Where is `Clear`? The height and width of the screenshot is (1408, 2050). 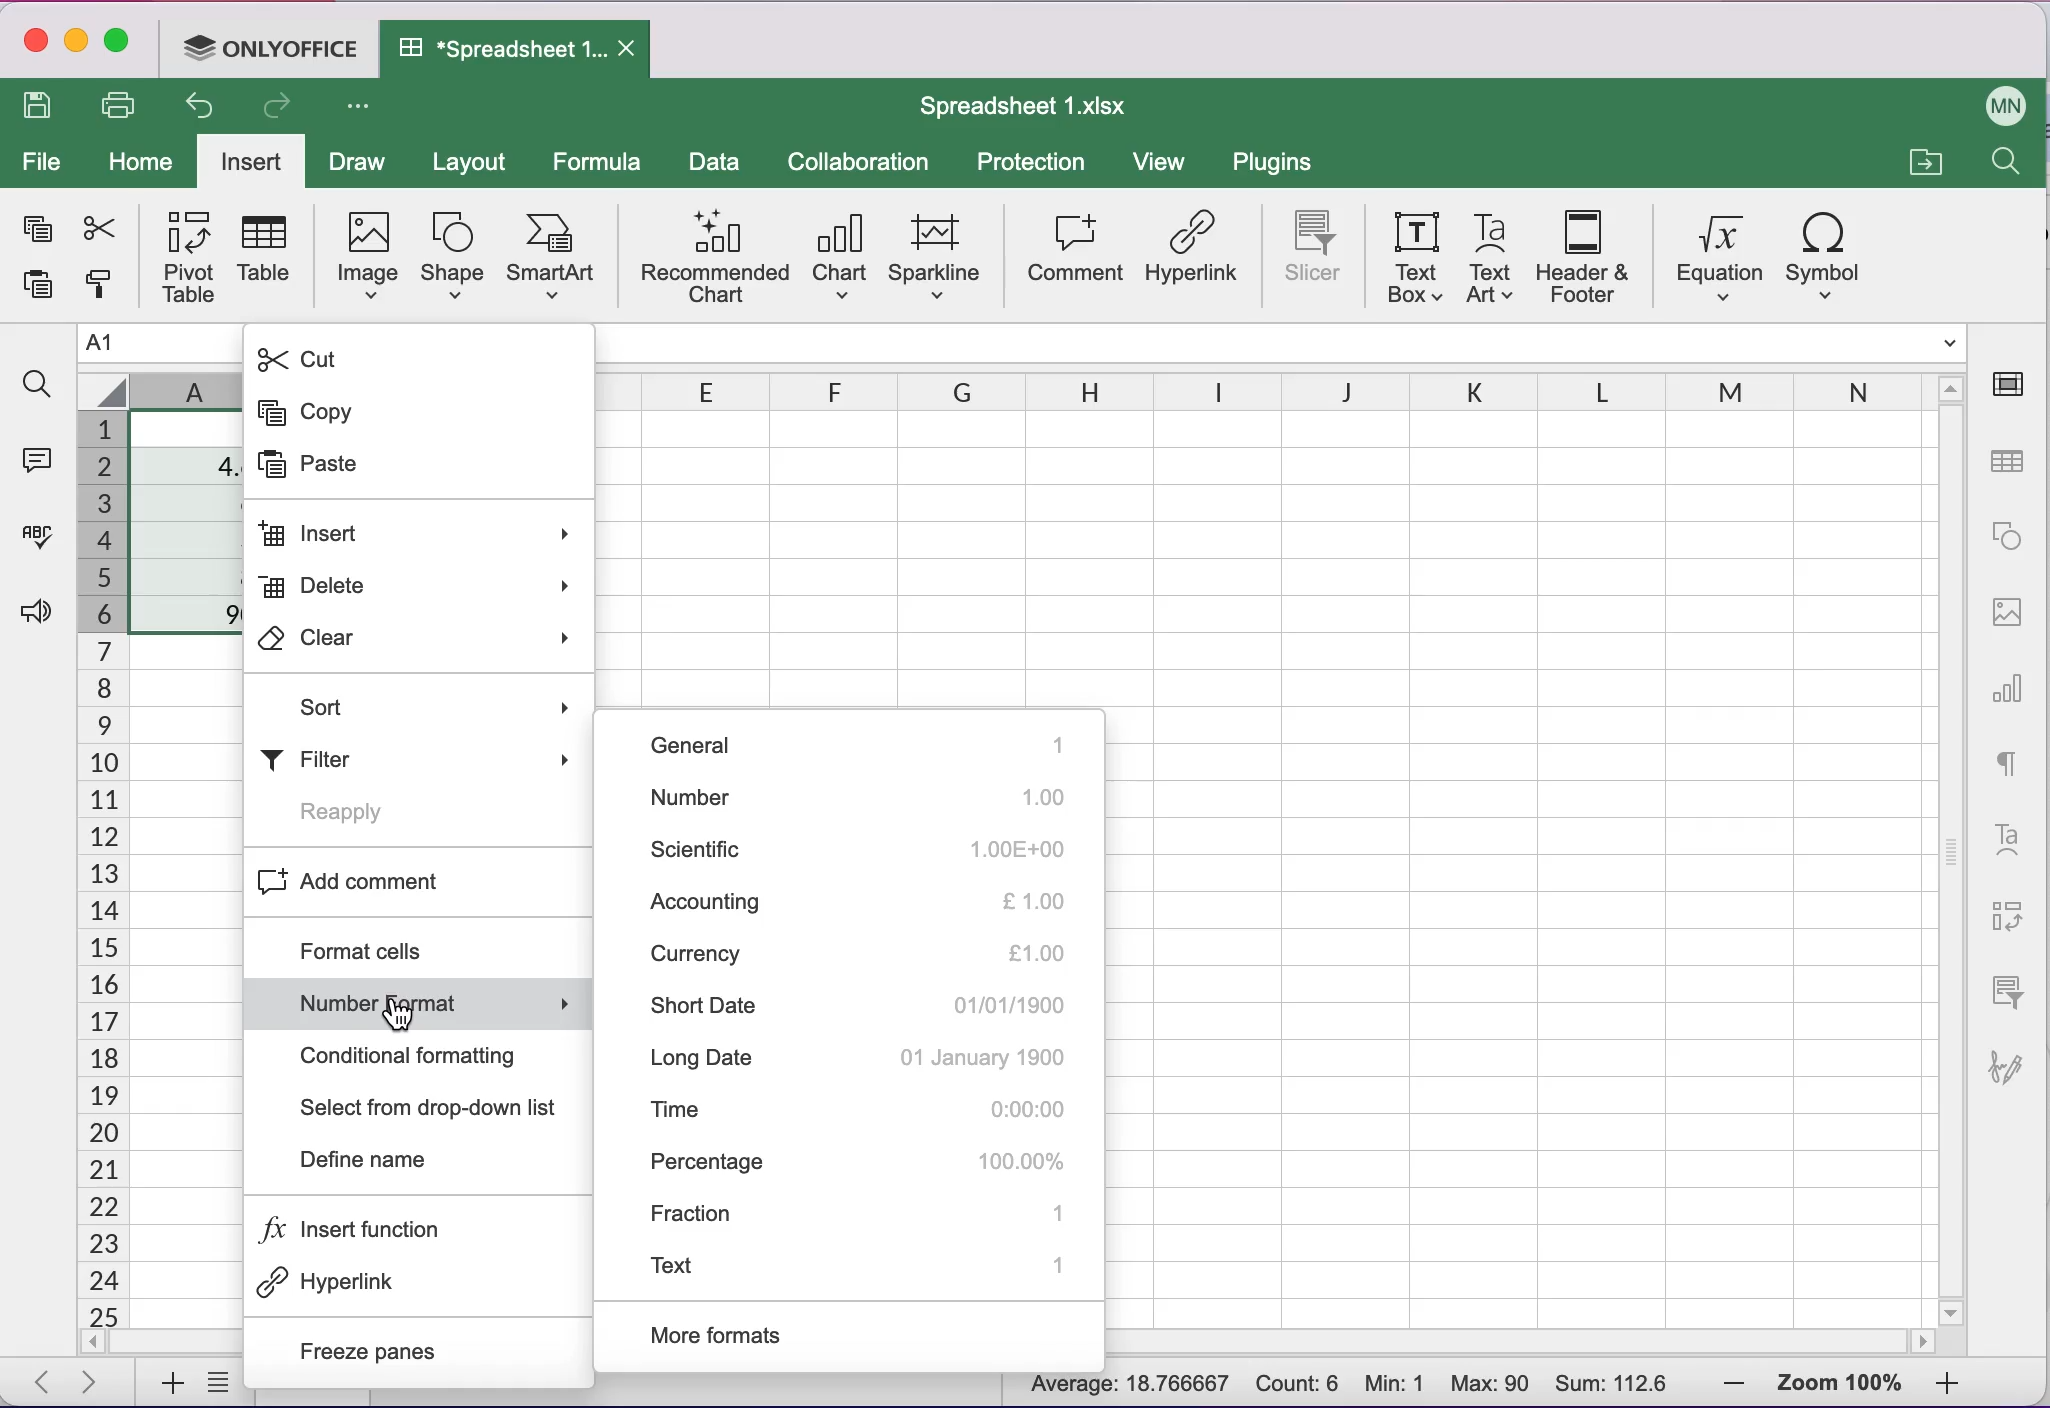 Clear is located at coordinates (418, 643).